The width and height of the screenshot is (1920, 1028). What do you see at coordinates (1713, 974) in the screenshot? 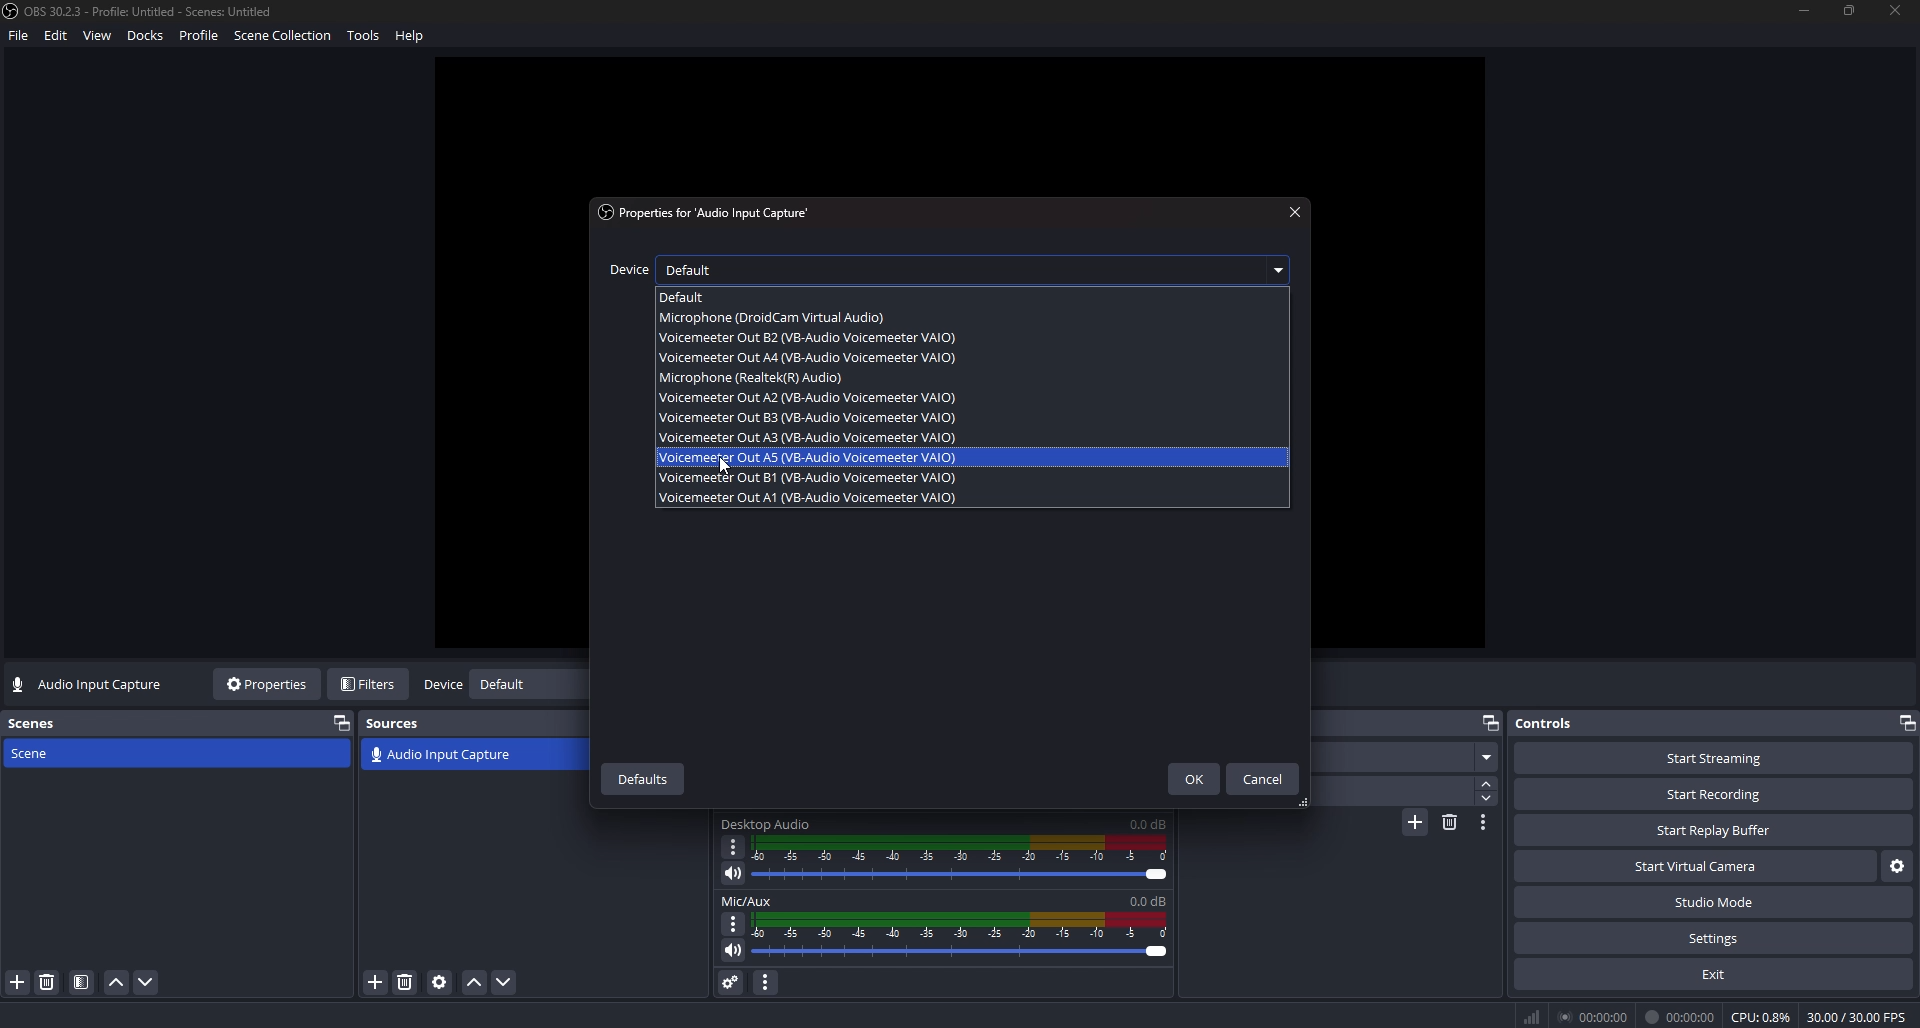
I see `exit` at bounding box center [1713, 974].